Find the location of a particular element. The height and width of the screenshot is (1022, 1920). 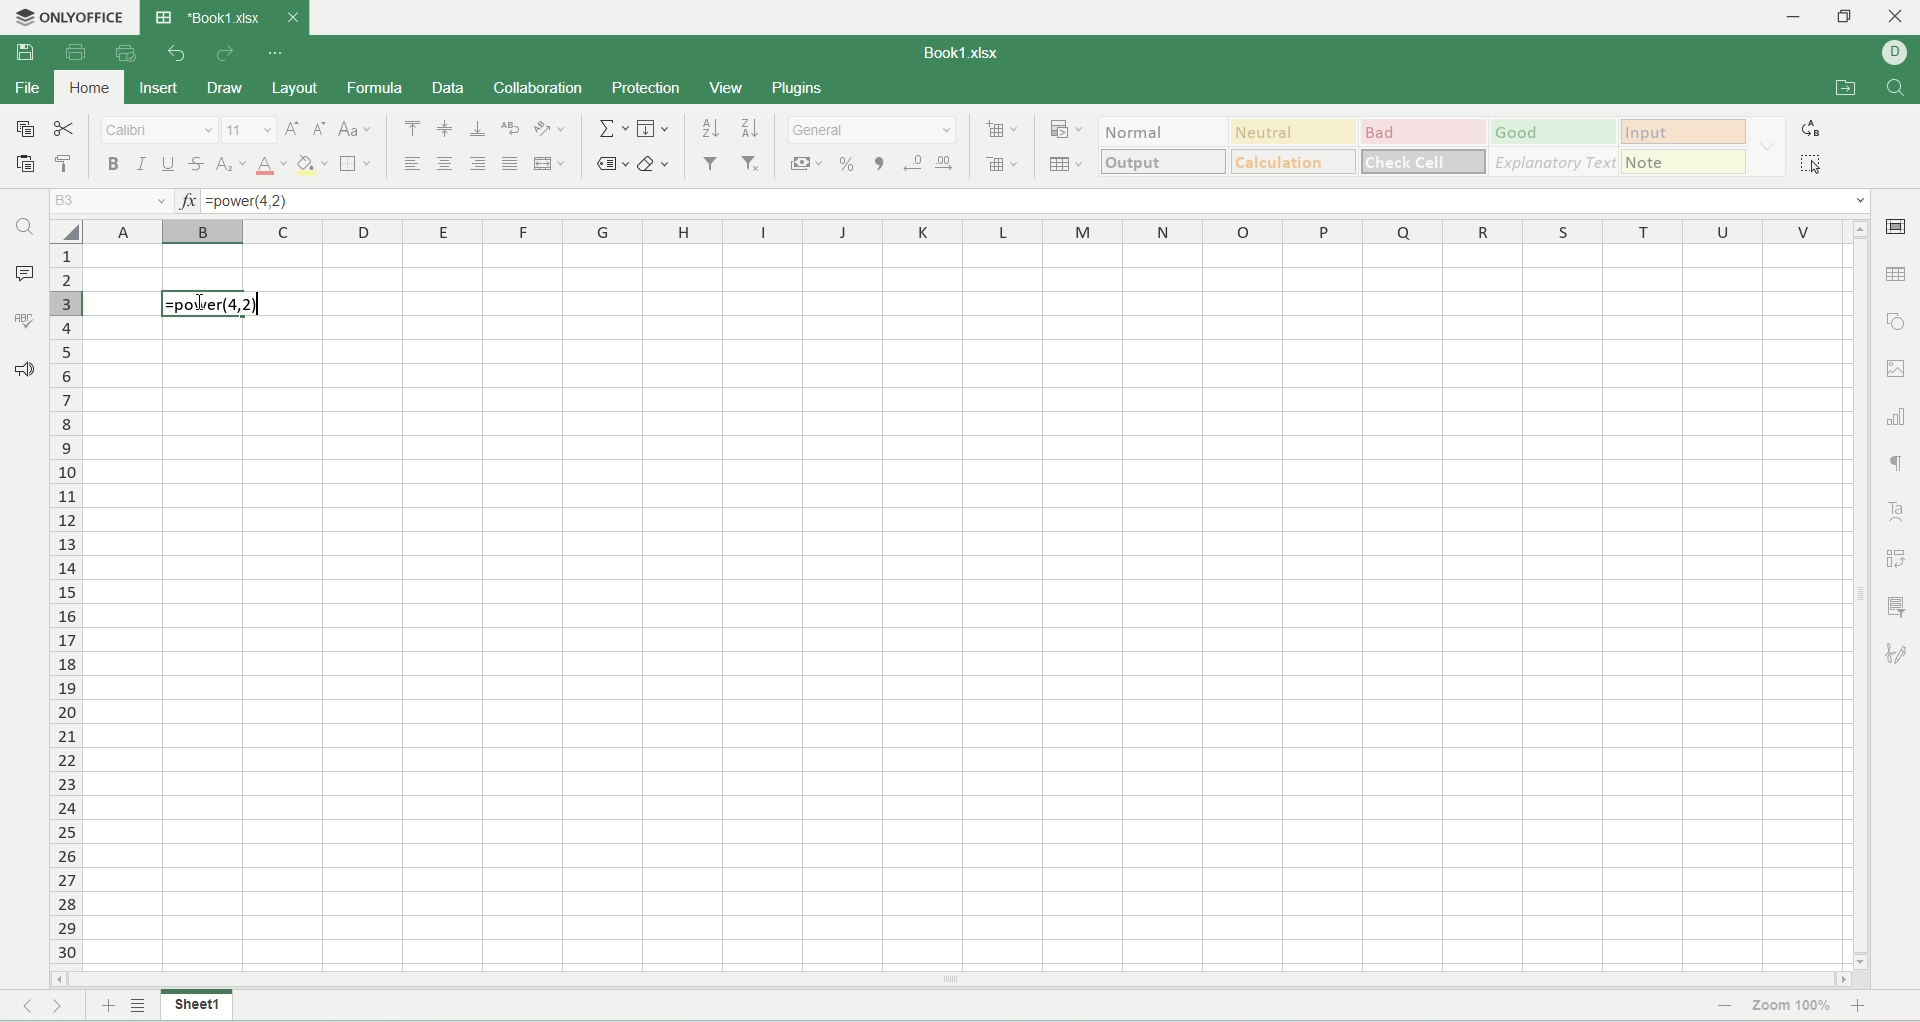

protection is located at coordinates (646, 89).